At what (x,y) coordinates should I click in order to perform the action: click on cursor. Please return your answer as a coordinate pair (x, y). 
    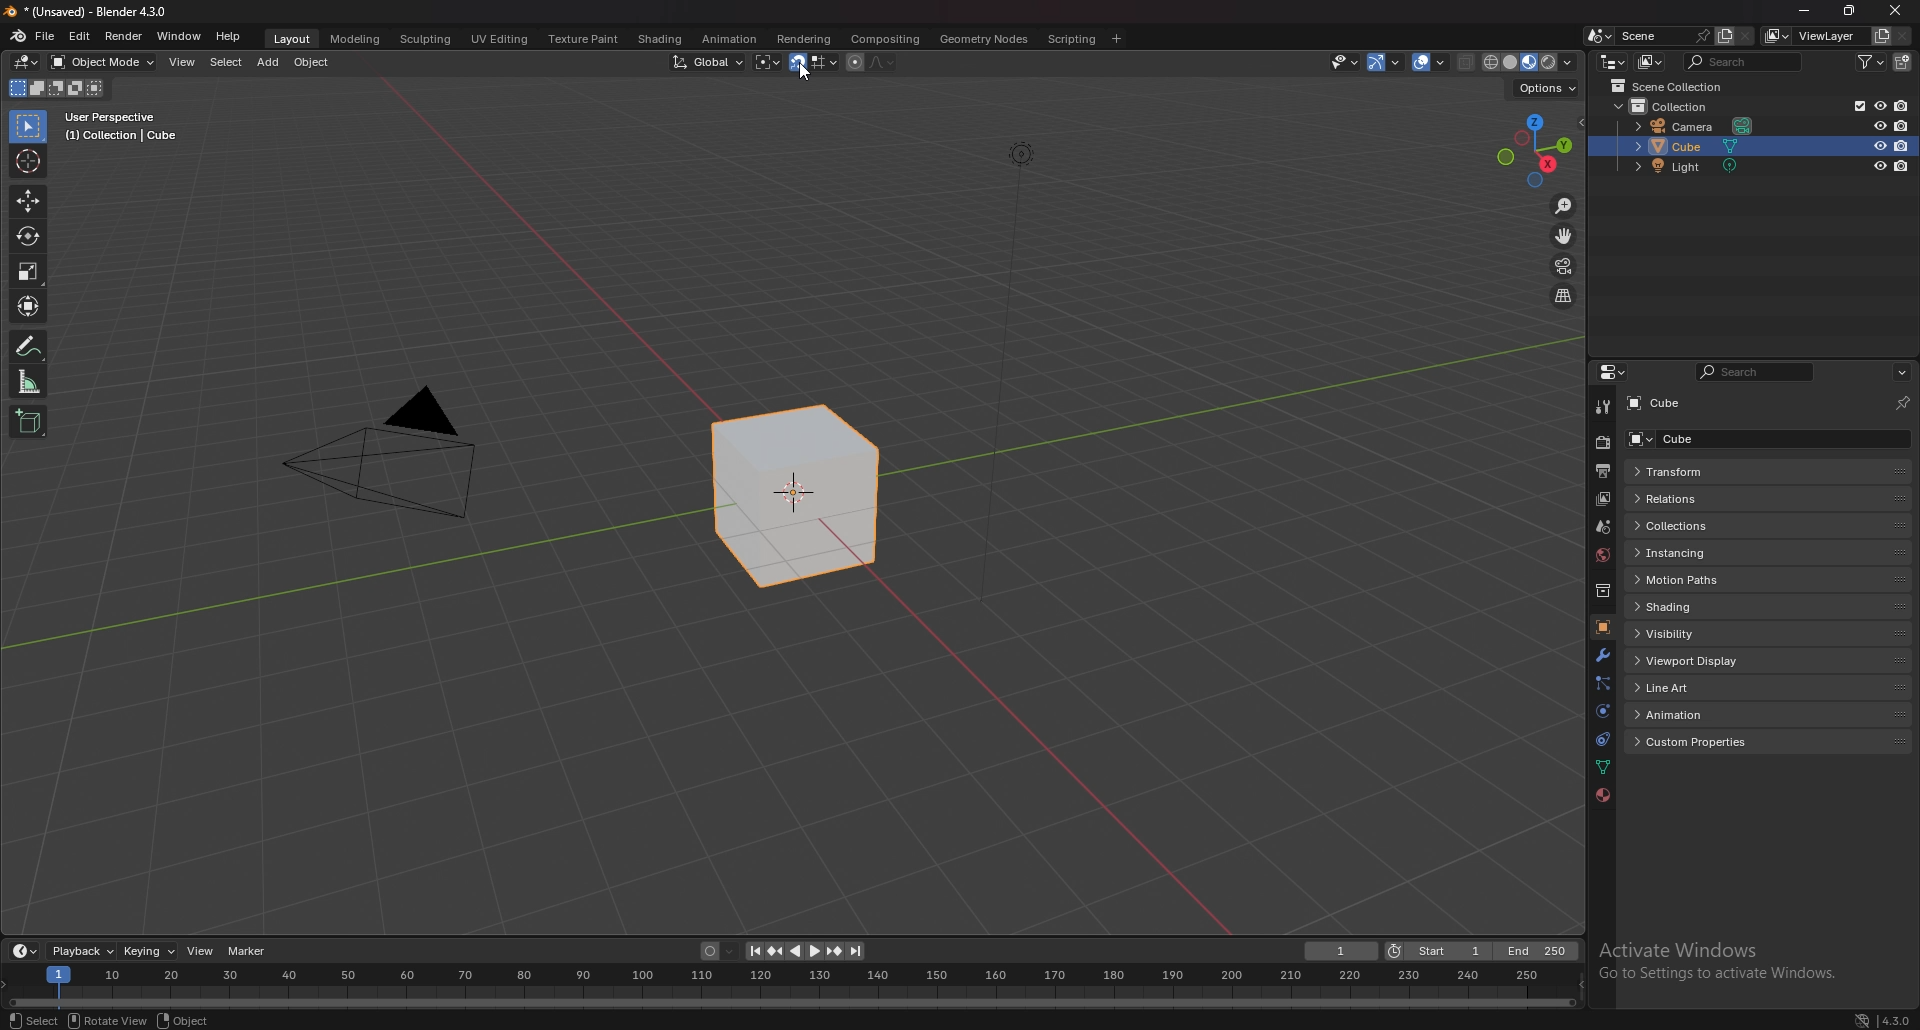
    Looking at the image, I should click on (804, 75).